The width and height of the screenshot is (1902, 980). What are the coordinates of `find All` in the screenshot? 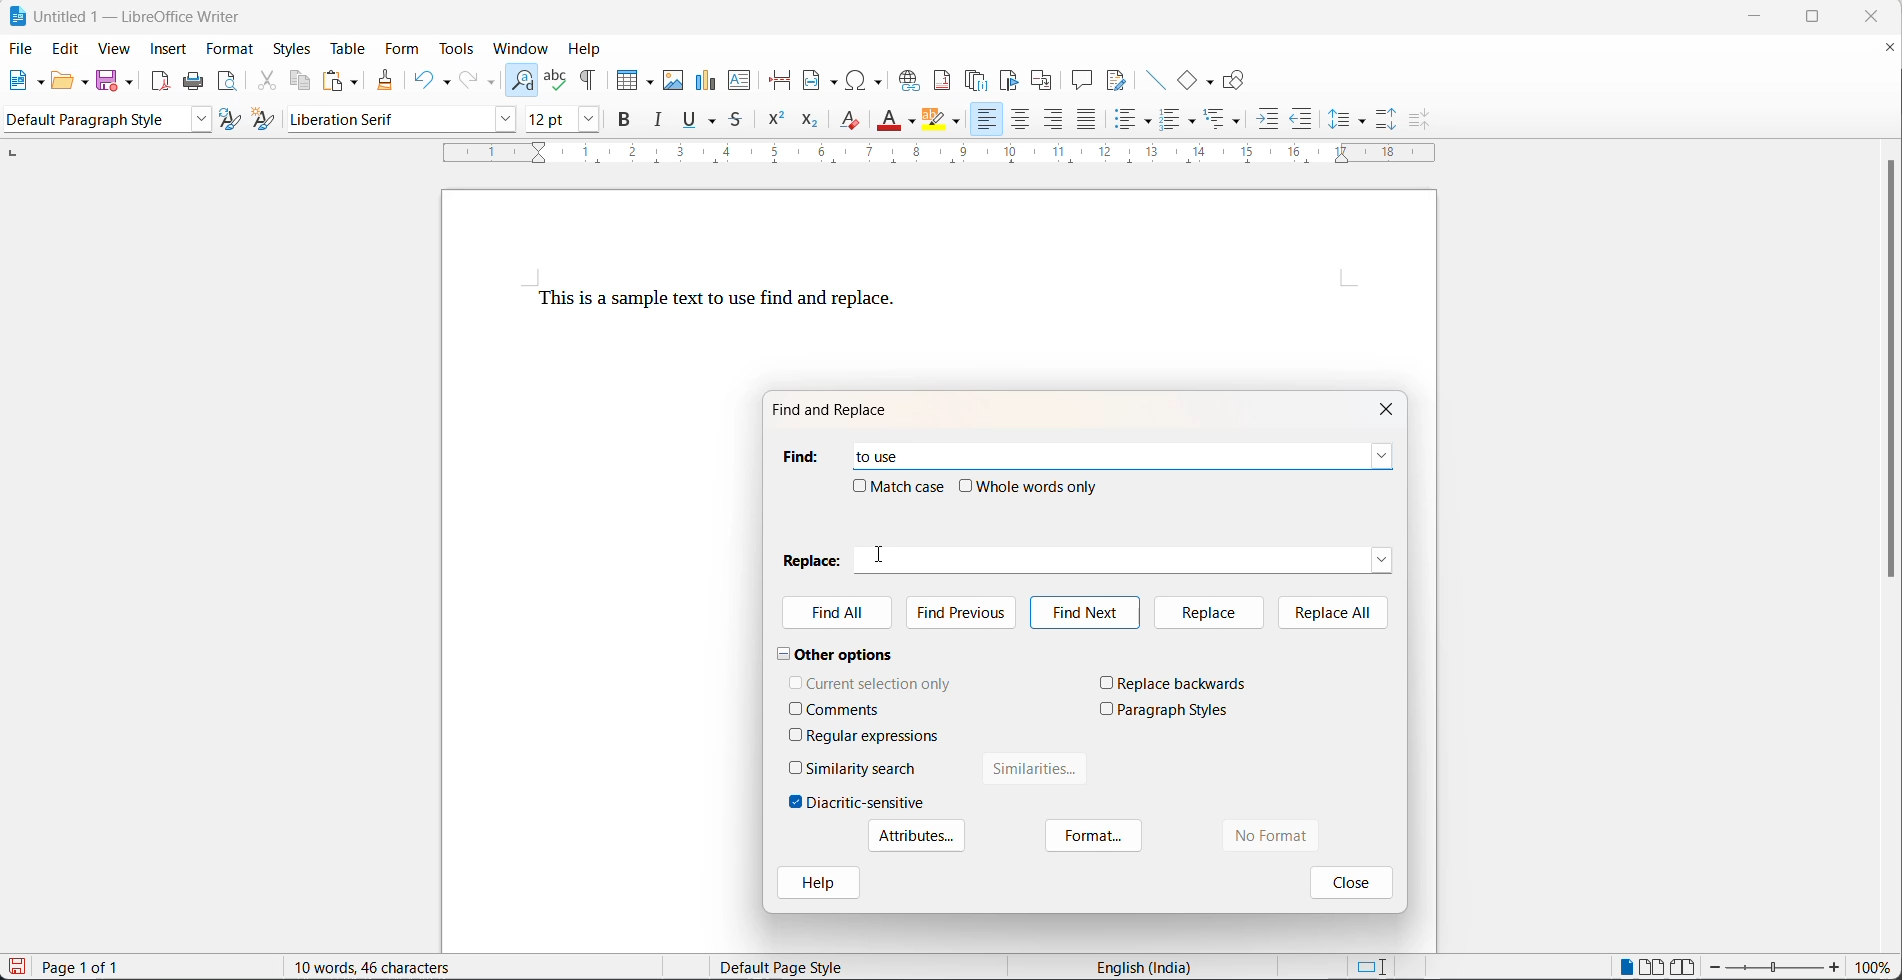 It's located at (839, 615).